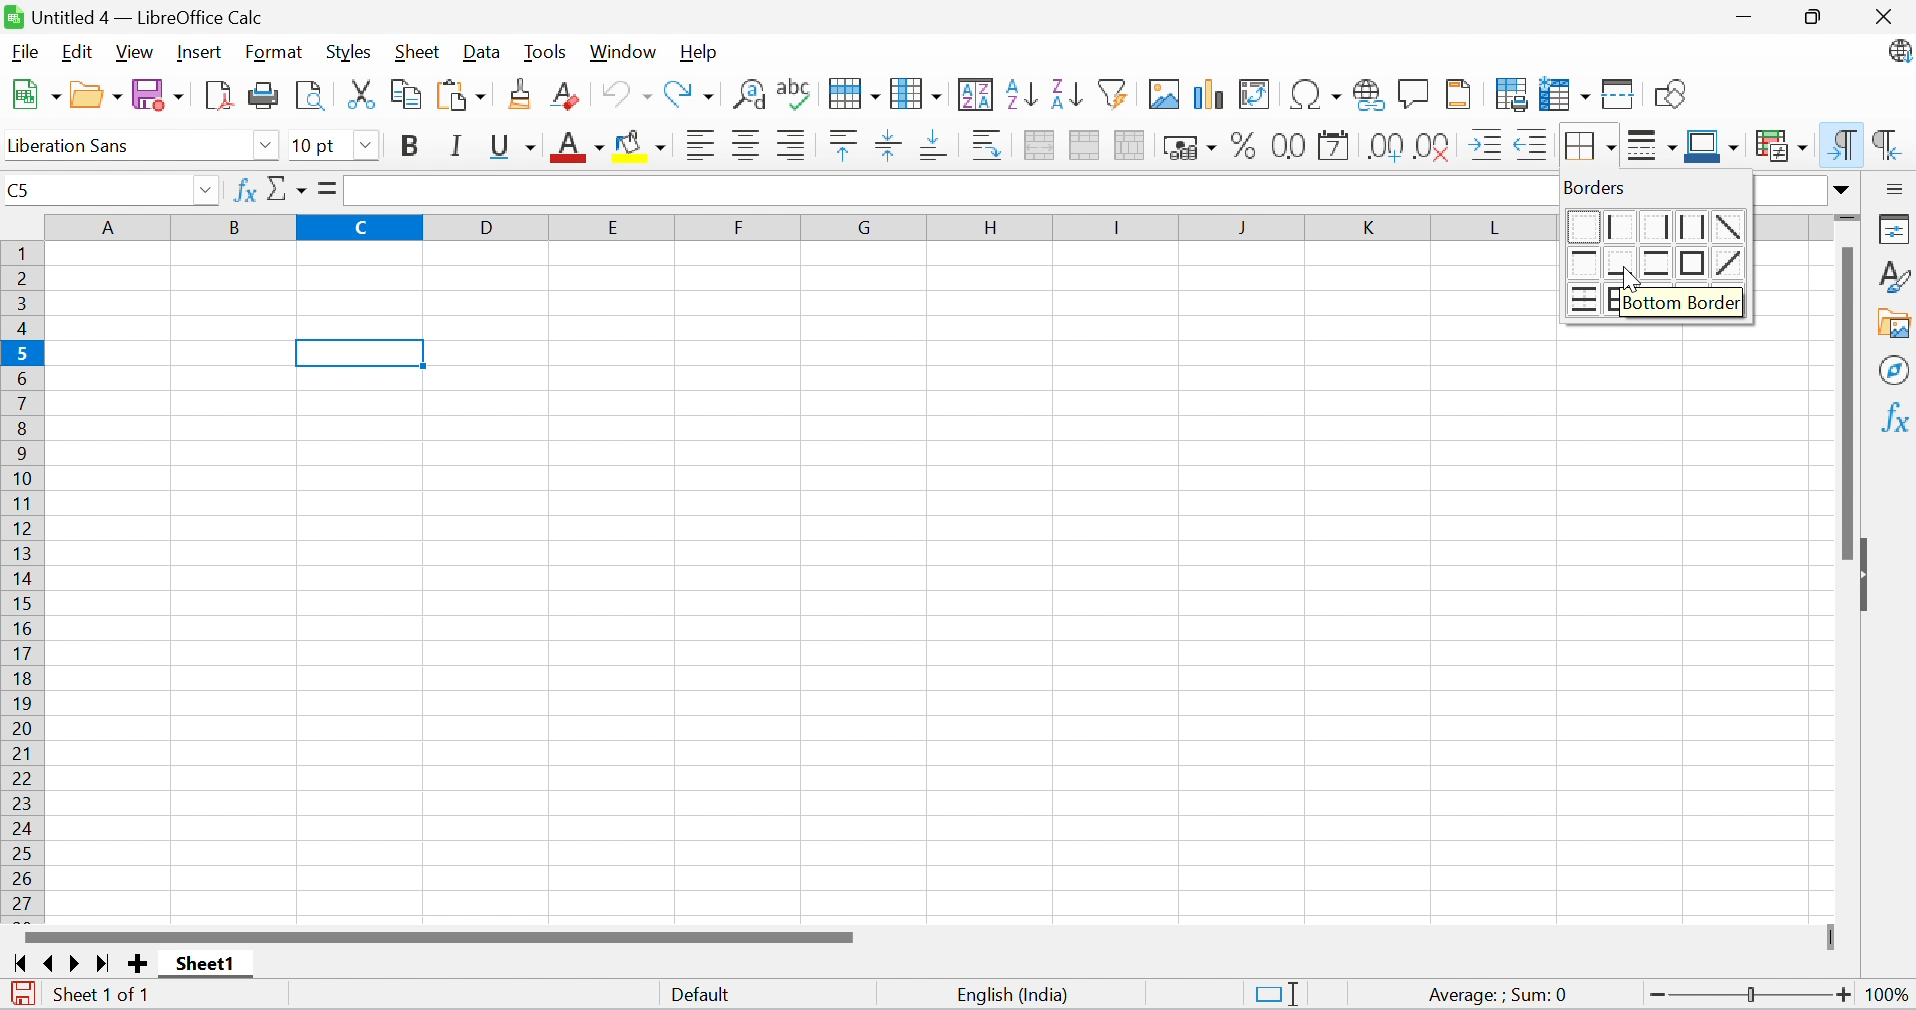 Image resolution: width=1916 pixels, height=1010 pixels. Describe the element at coordinates (1066, 92) in the screenshot. I see `Sort descending` at that location.